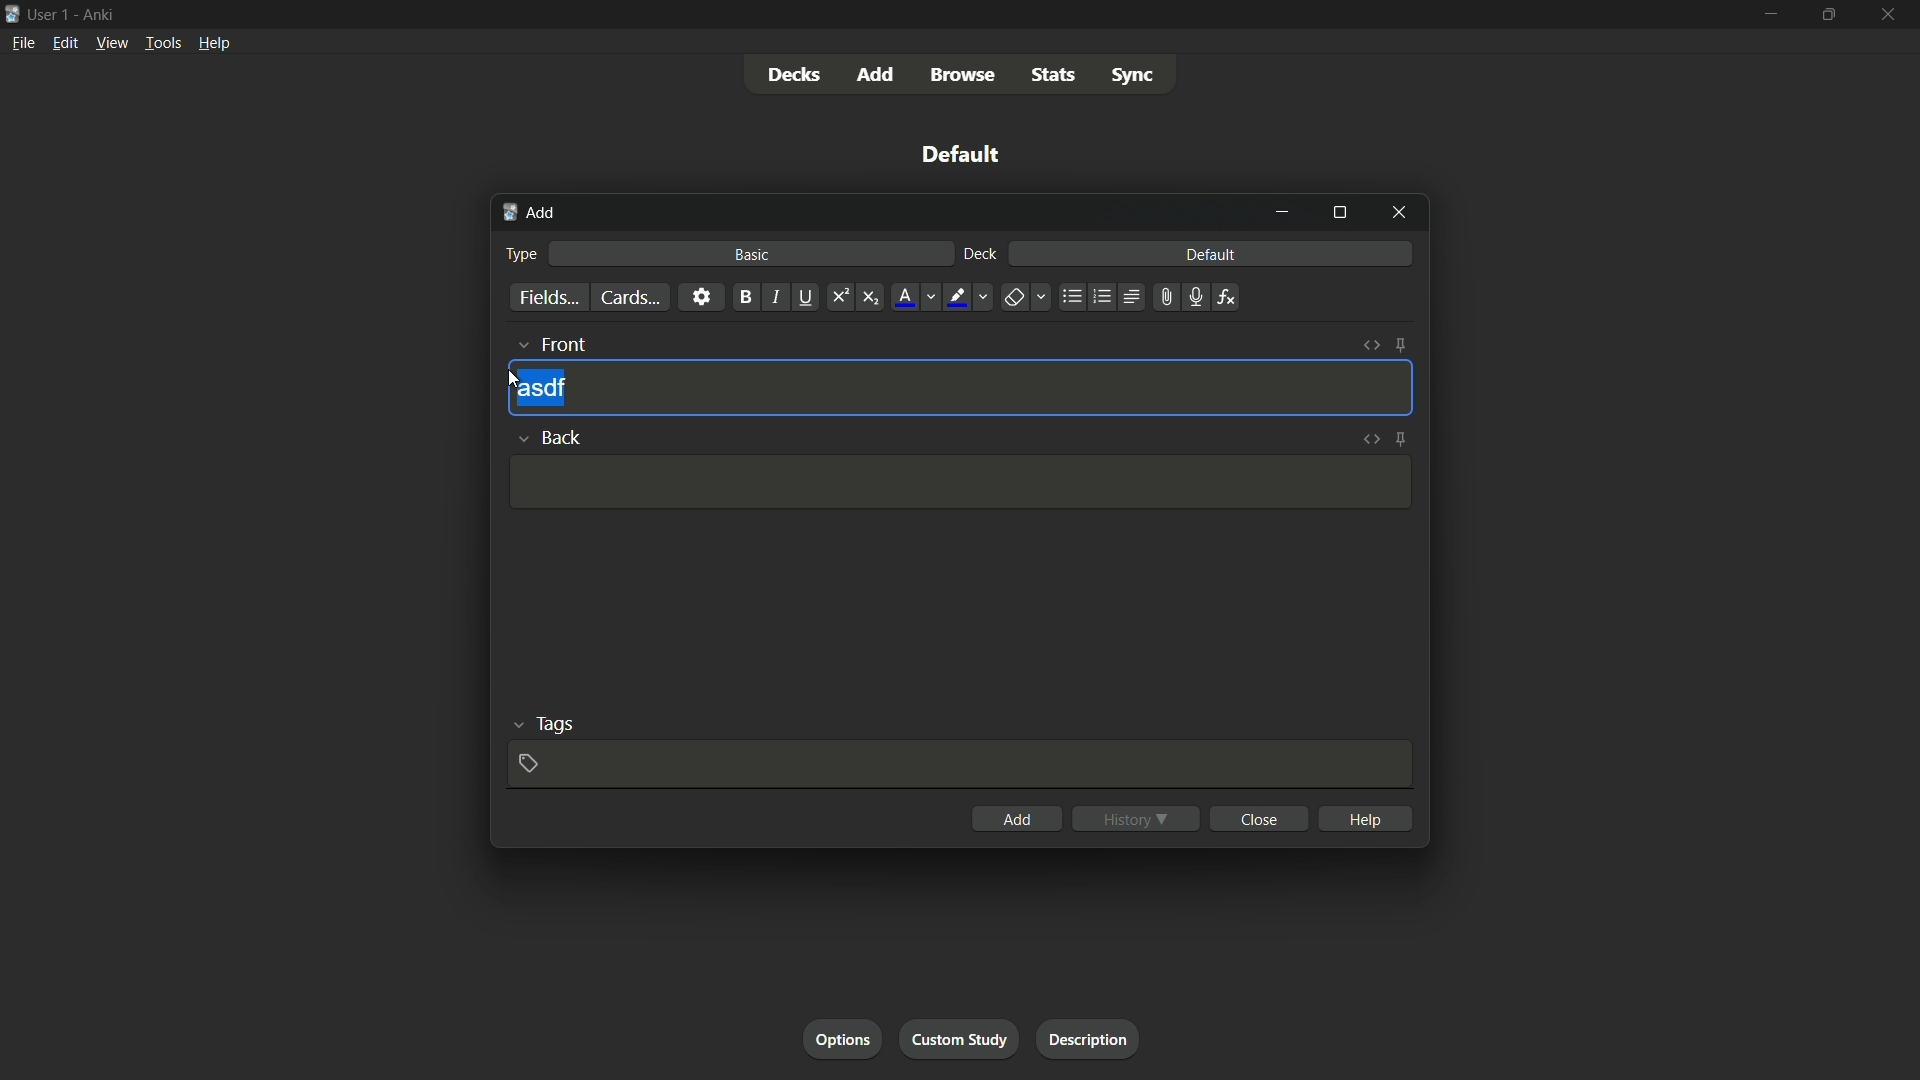 This screenshot has height=1080, width=1920. Describe the element at coordinates (1053, 76) in the screenshot. I see `stats` at that location.